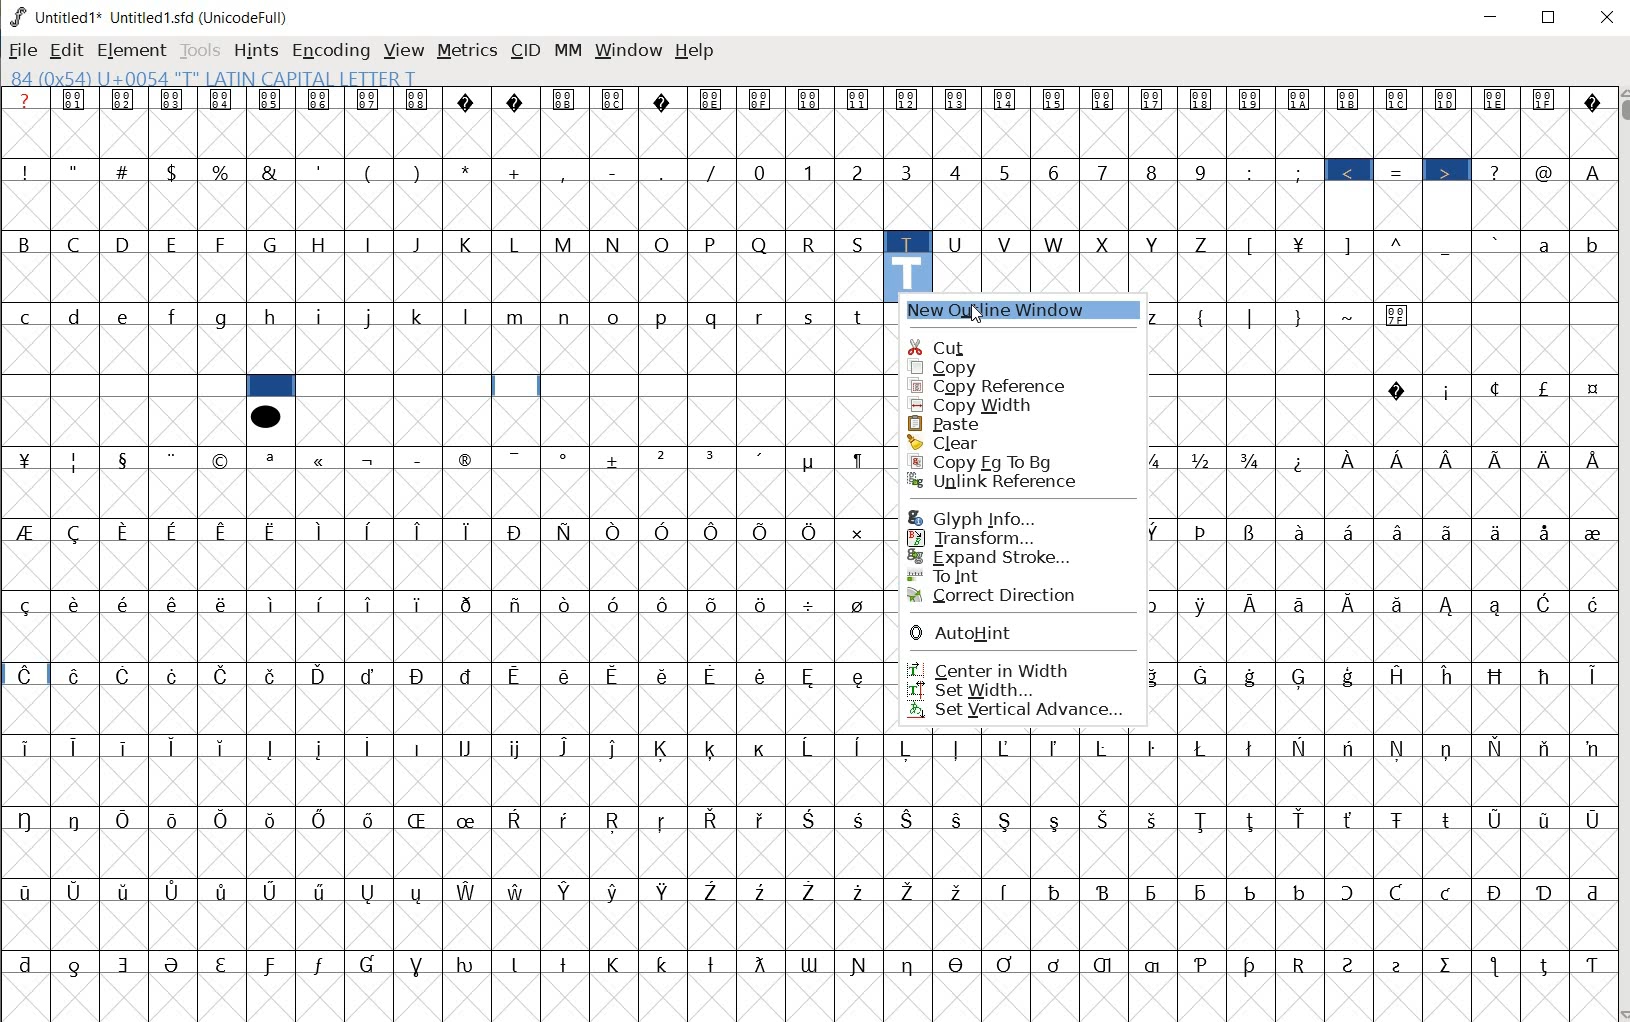 This screenshot has width=1630, height=1022. Describe the element at coordinates (1106, 244) in the screenshot. I see `X` at that location.